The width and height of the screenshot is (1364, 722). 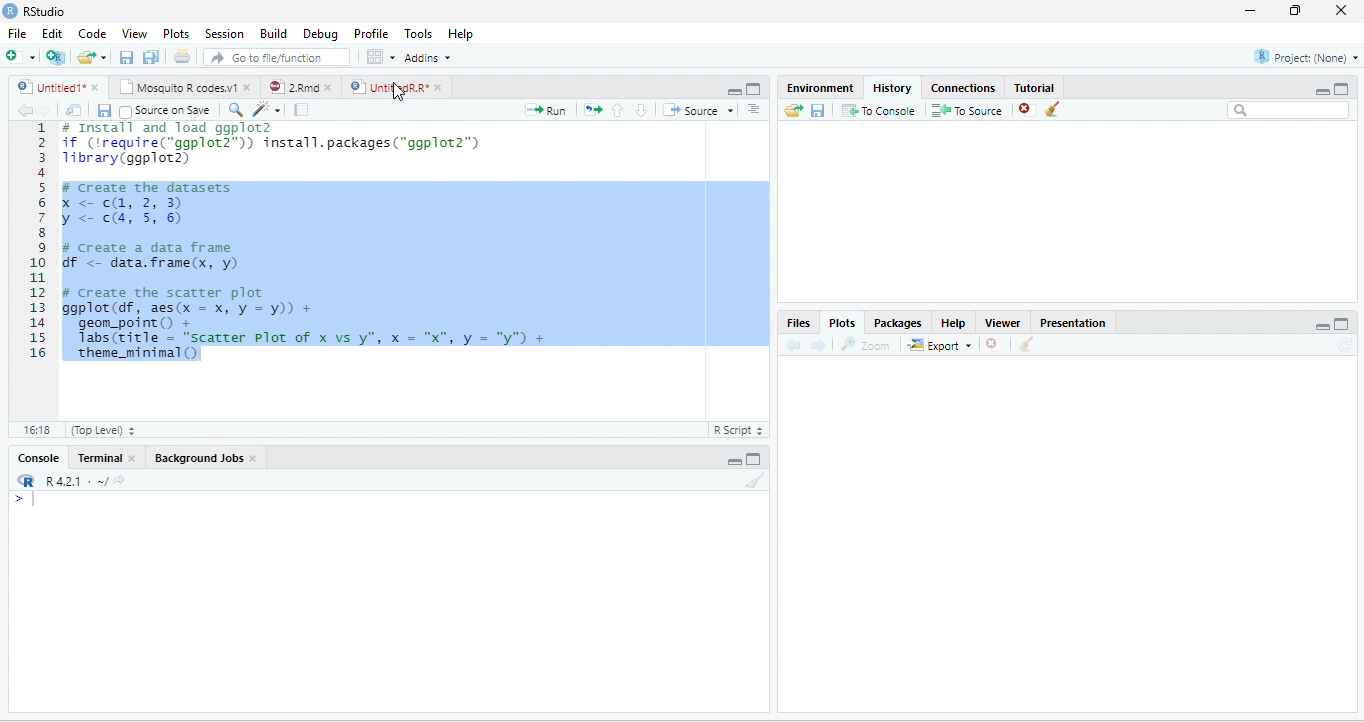 What do you see at coordinates (75, 111) in the screenshot?
I see `Show in new window` at bounding box center [75, 111].